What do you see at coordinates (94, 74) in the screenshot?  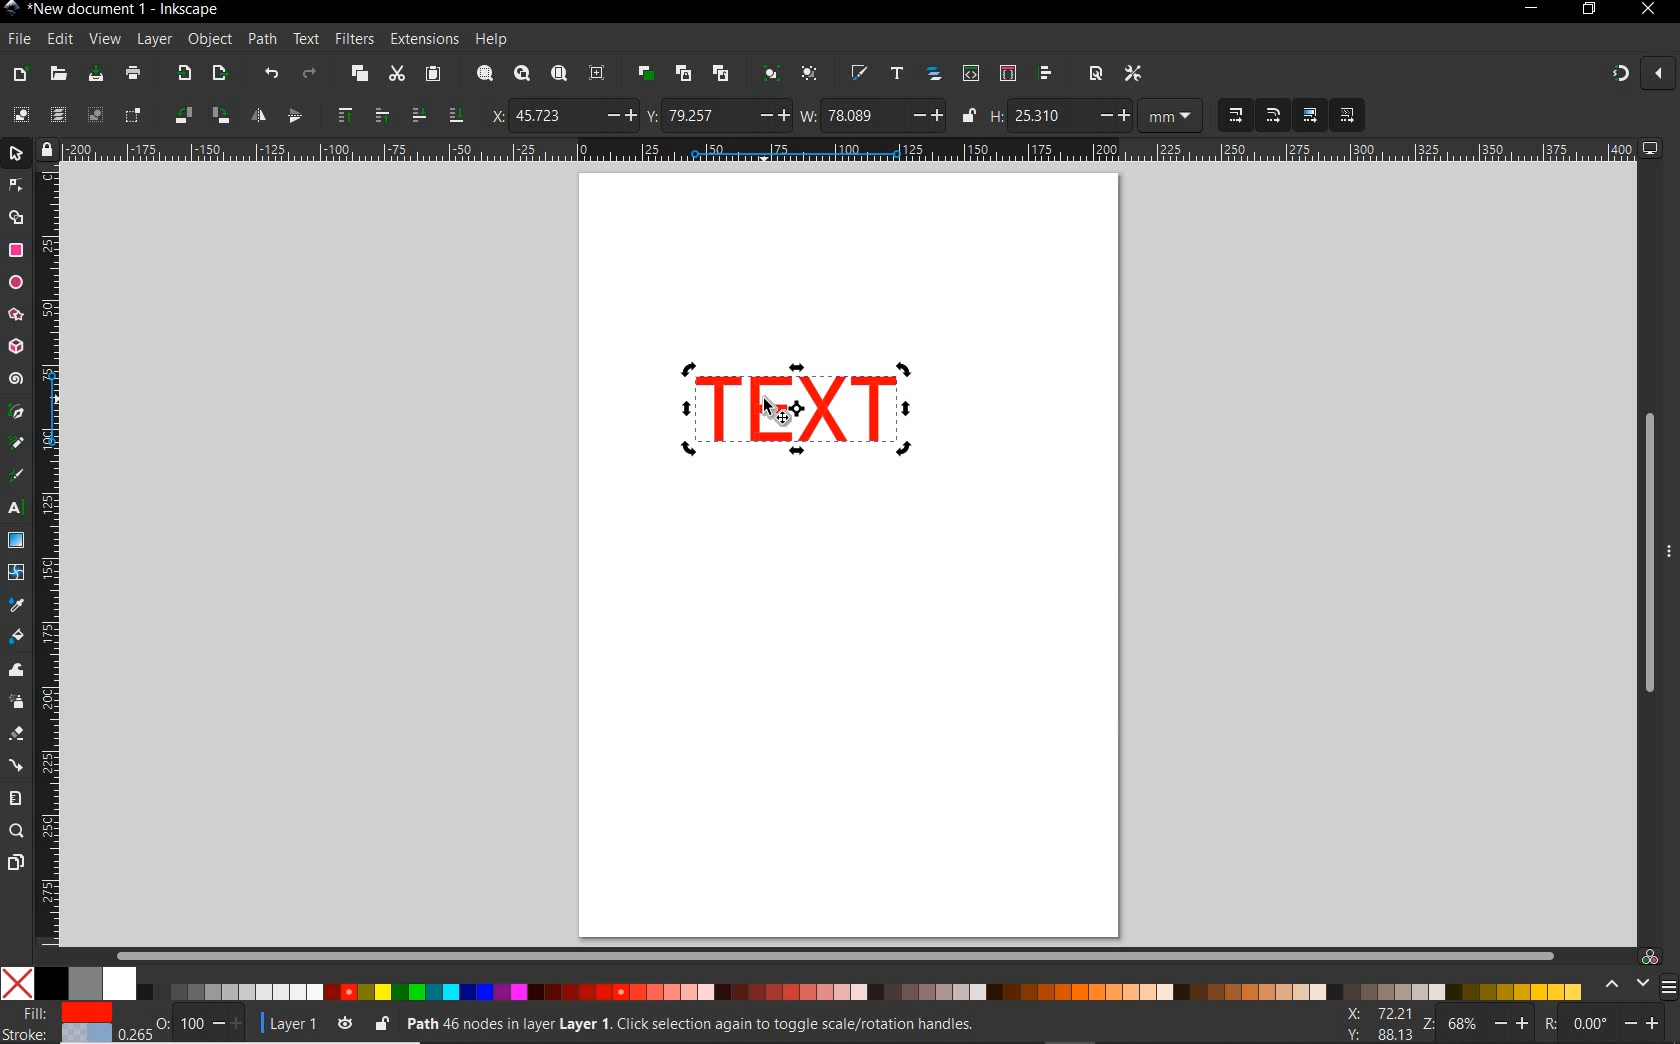 I see `SAVE` at bounding box center [94, 74].